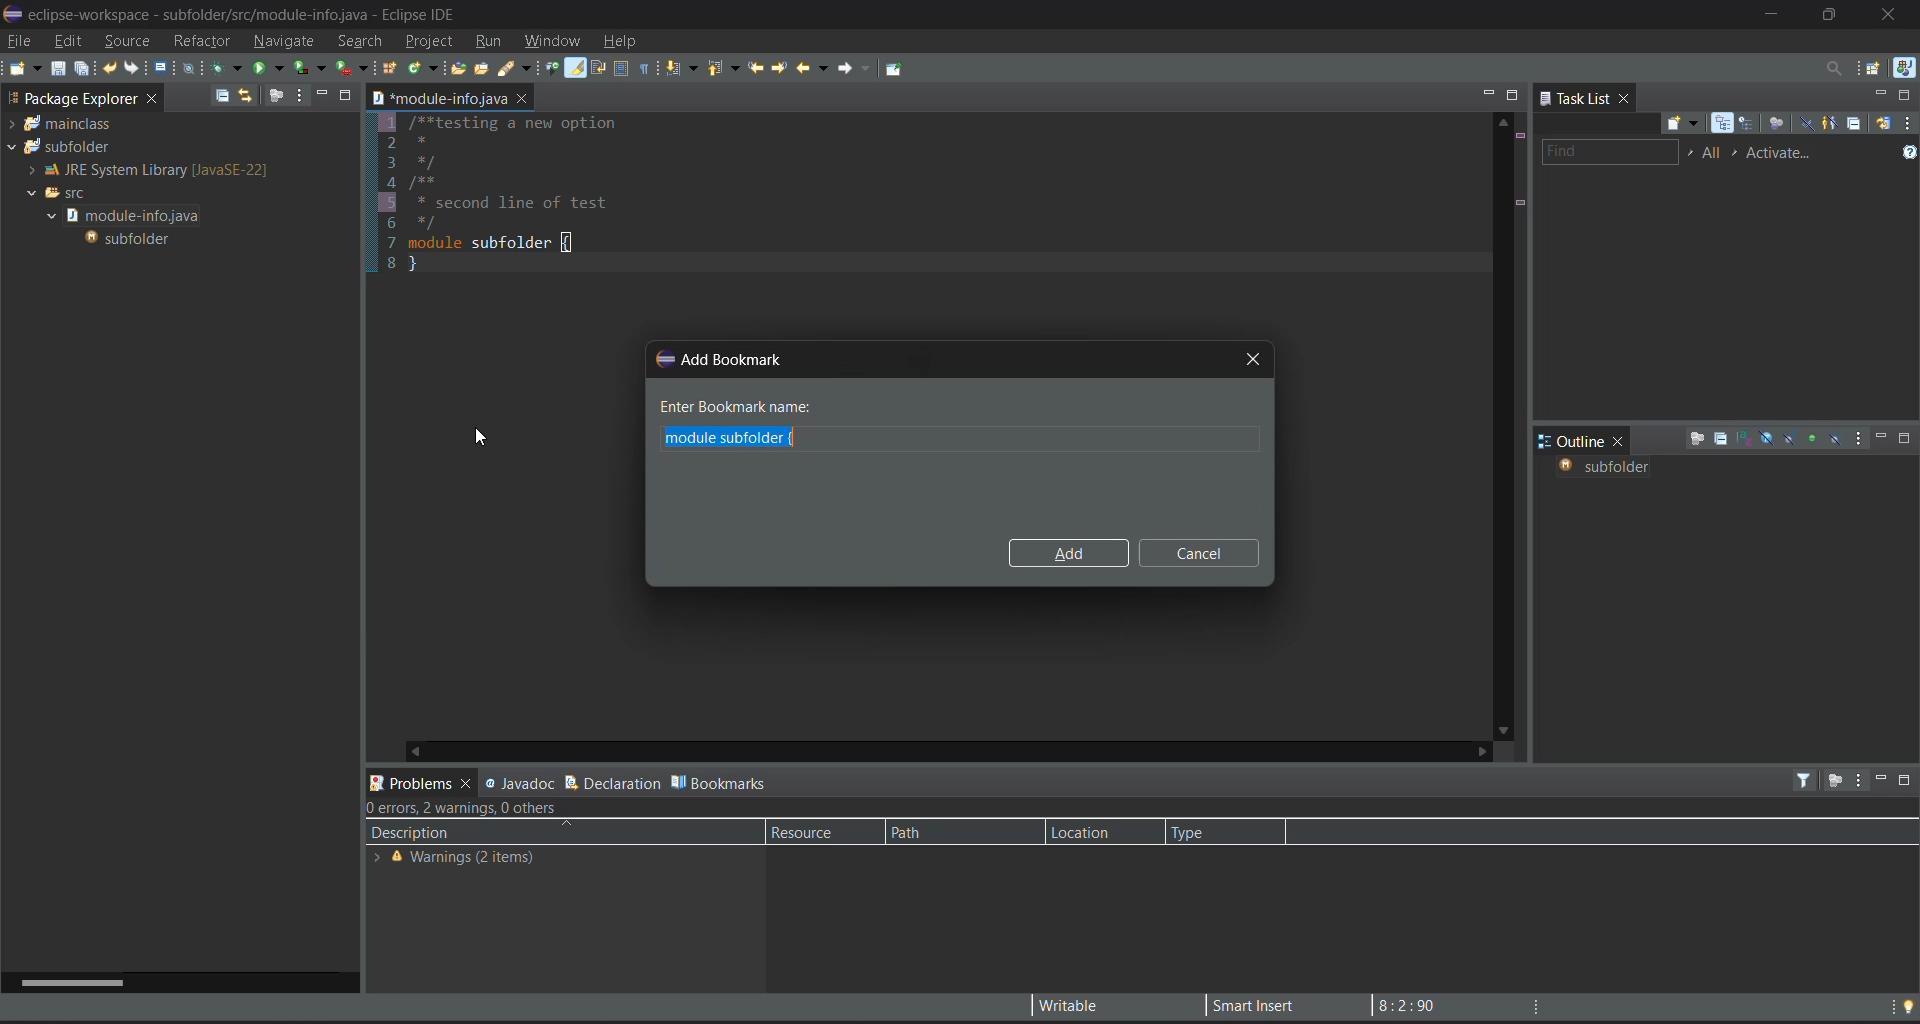 The image size is (1920, 1024). What do you see at coordinates (1854, 123) in the screenshot?
I see `collapse all` at bounding box center [1854, 123].